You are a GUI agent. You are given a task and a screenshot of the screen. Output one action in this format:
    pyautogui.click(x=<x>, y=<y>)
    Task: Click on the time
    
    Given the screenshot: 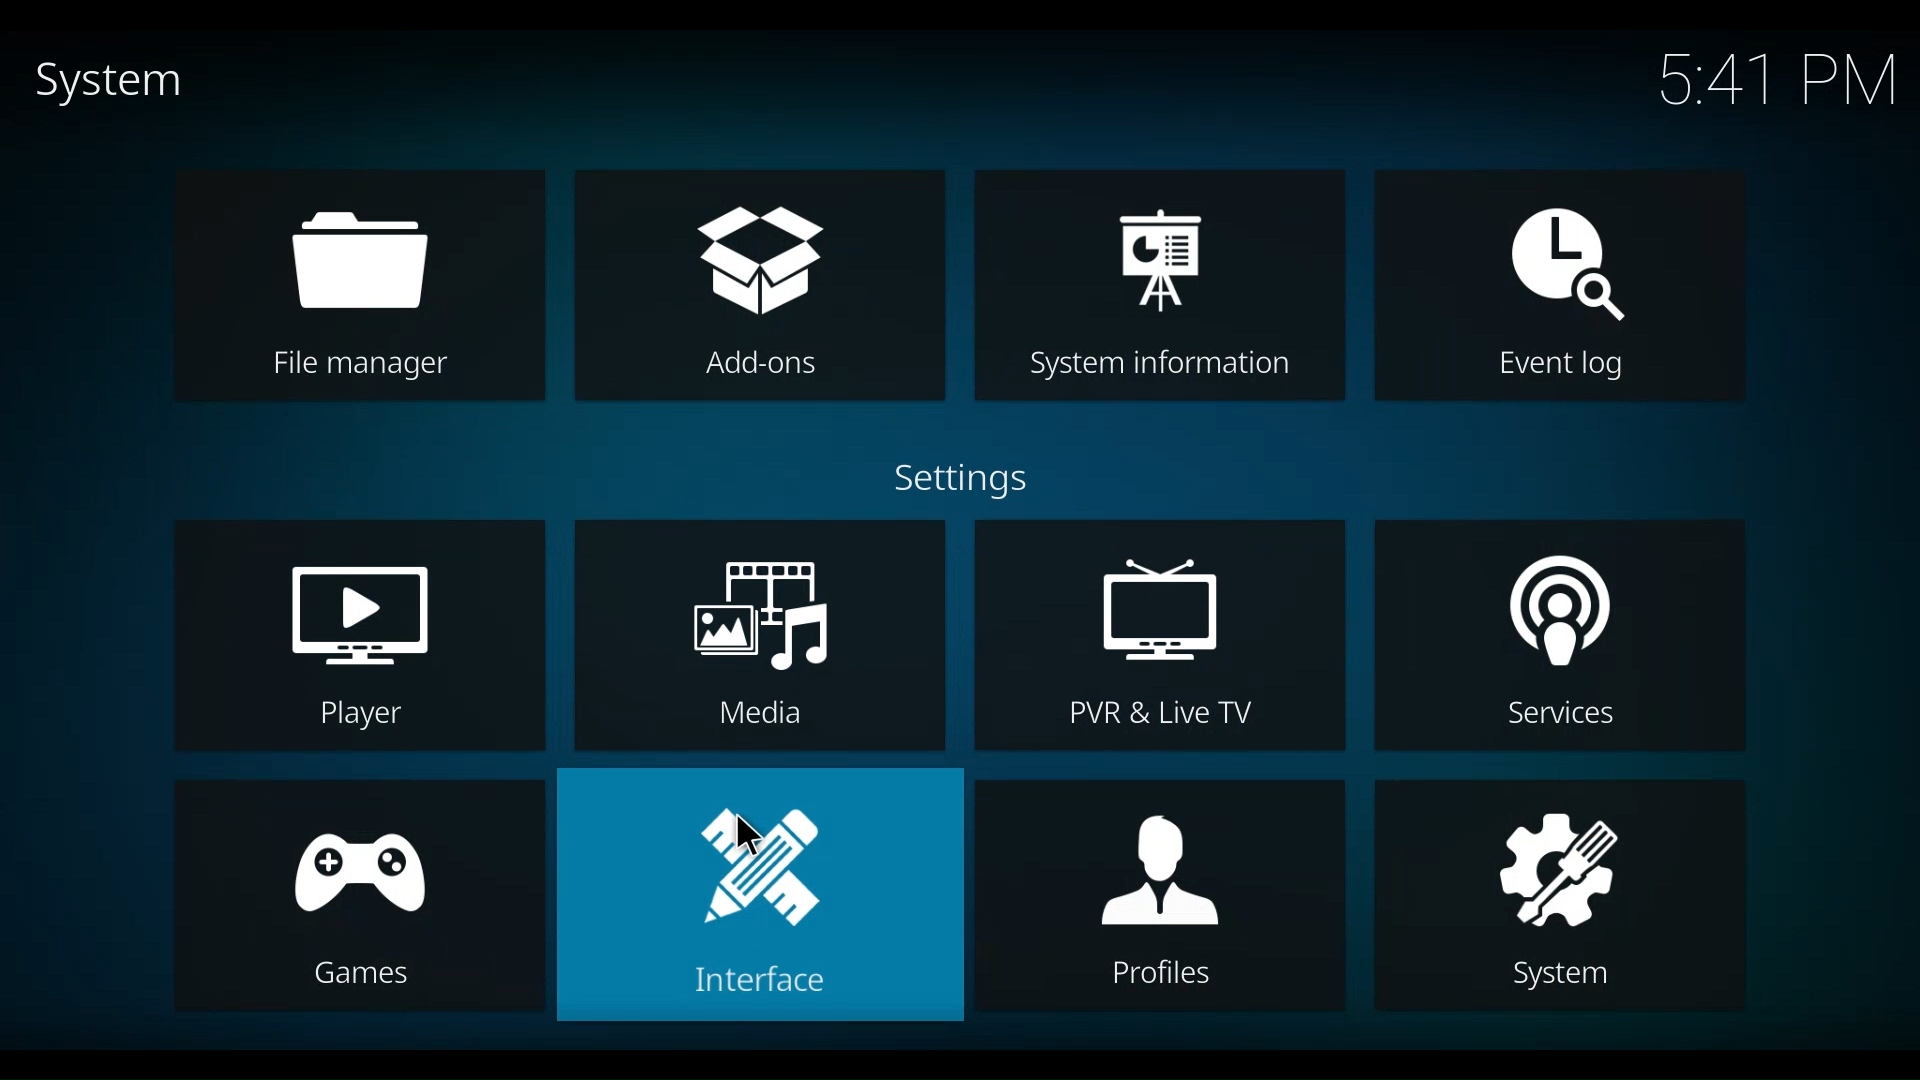 What is the action you would take?
    pyautogui.click(x=1774, y=81)
    